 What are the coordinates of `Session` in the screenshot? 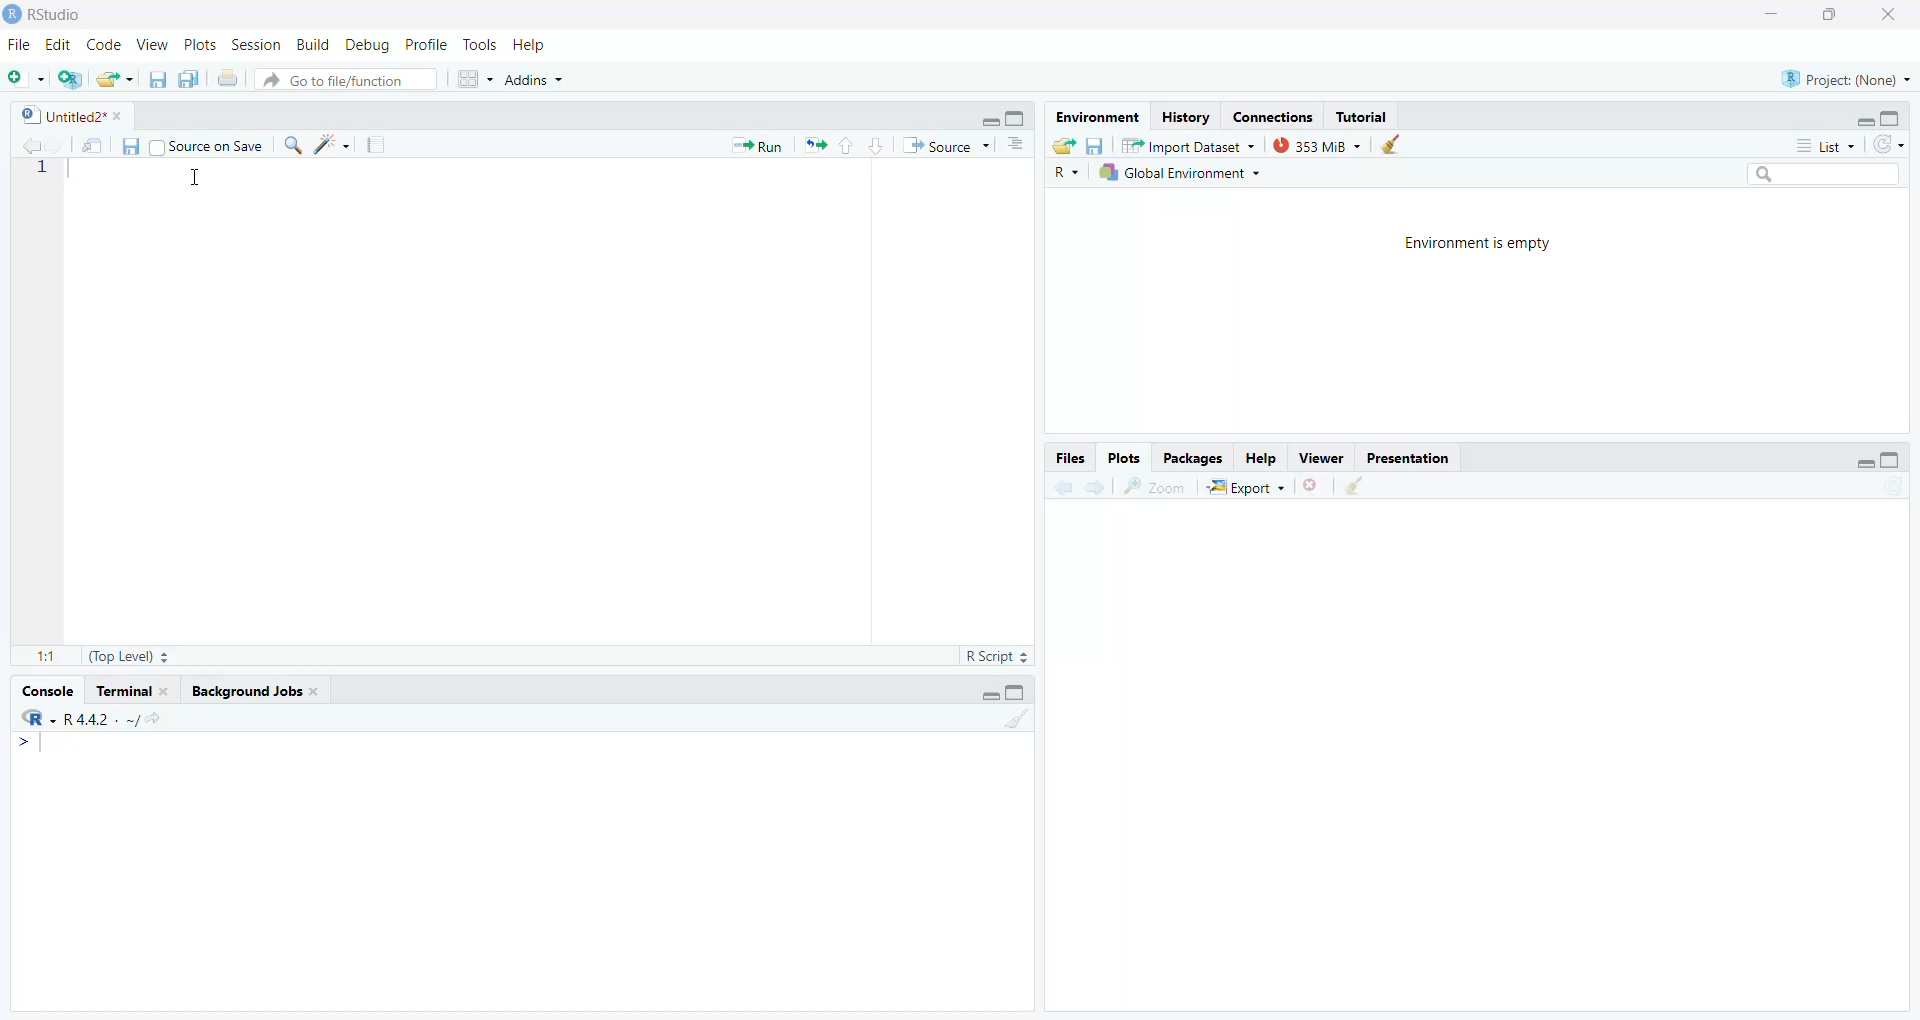 It's located at (254, 46).